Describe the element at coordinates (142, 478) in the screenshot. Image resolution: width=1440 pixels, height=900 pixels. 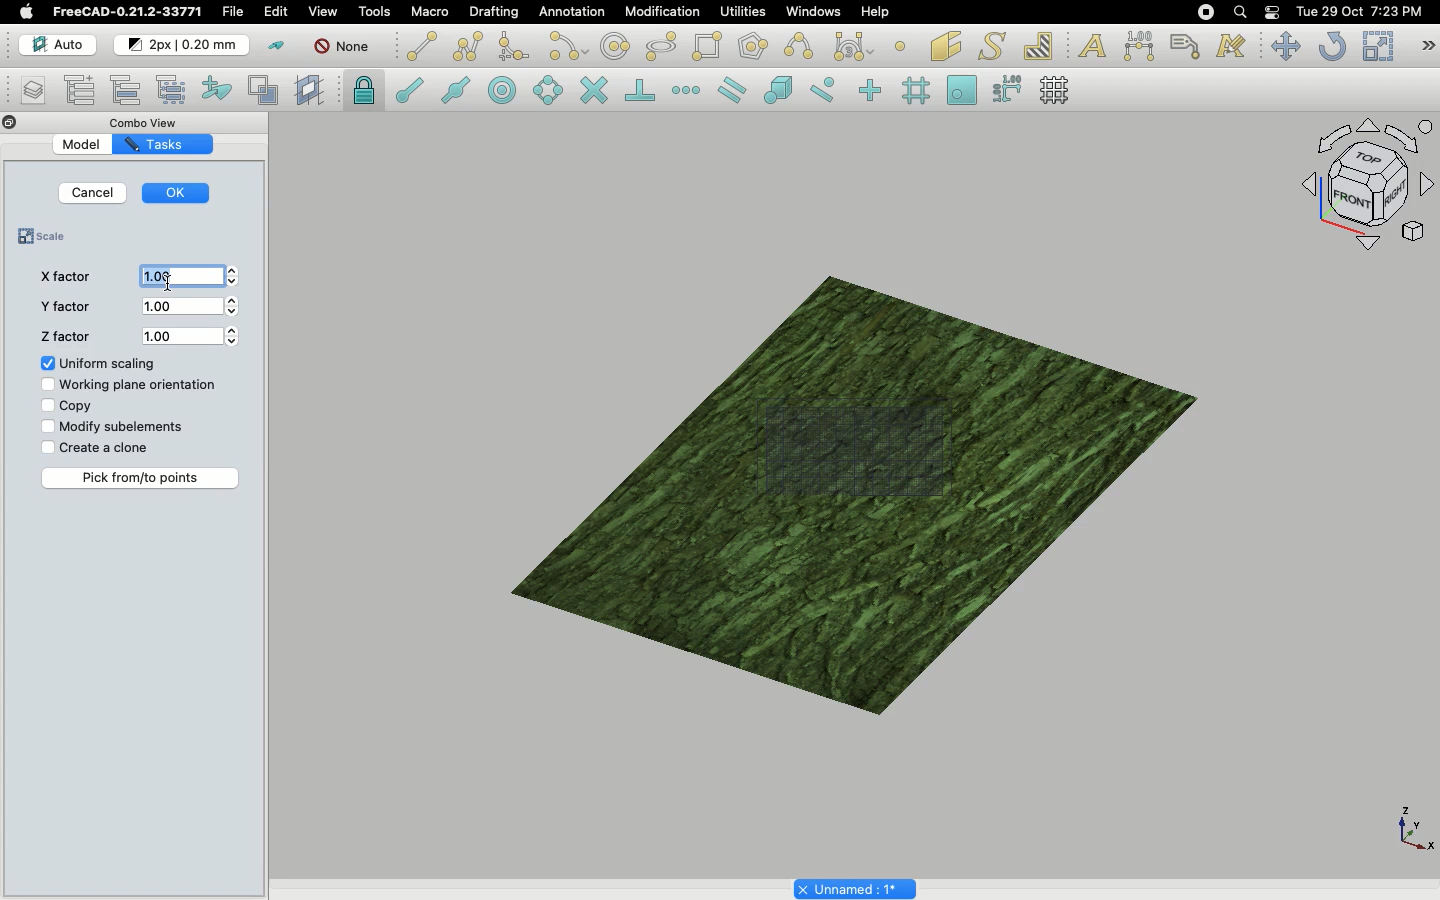
I see `Pick from/to points` at that location.